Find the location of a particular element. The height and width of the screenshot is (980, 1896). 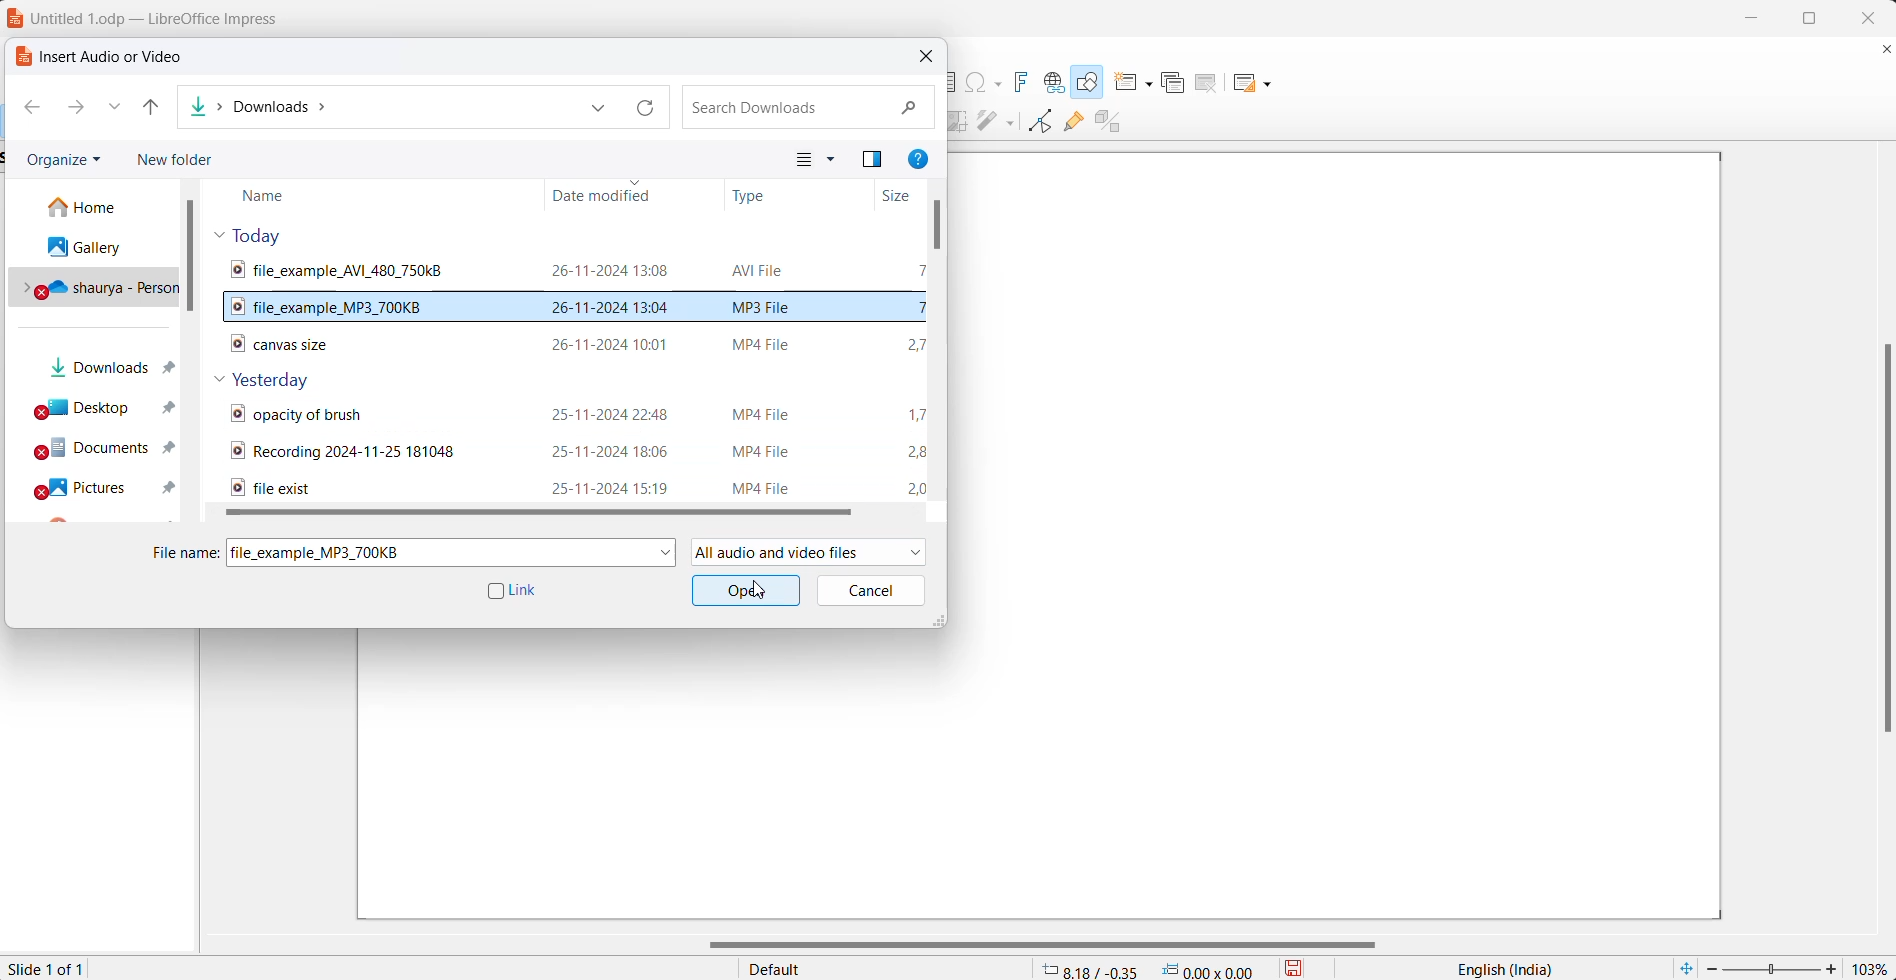

horizontal scroll bar is located at coordinates (558, 517).